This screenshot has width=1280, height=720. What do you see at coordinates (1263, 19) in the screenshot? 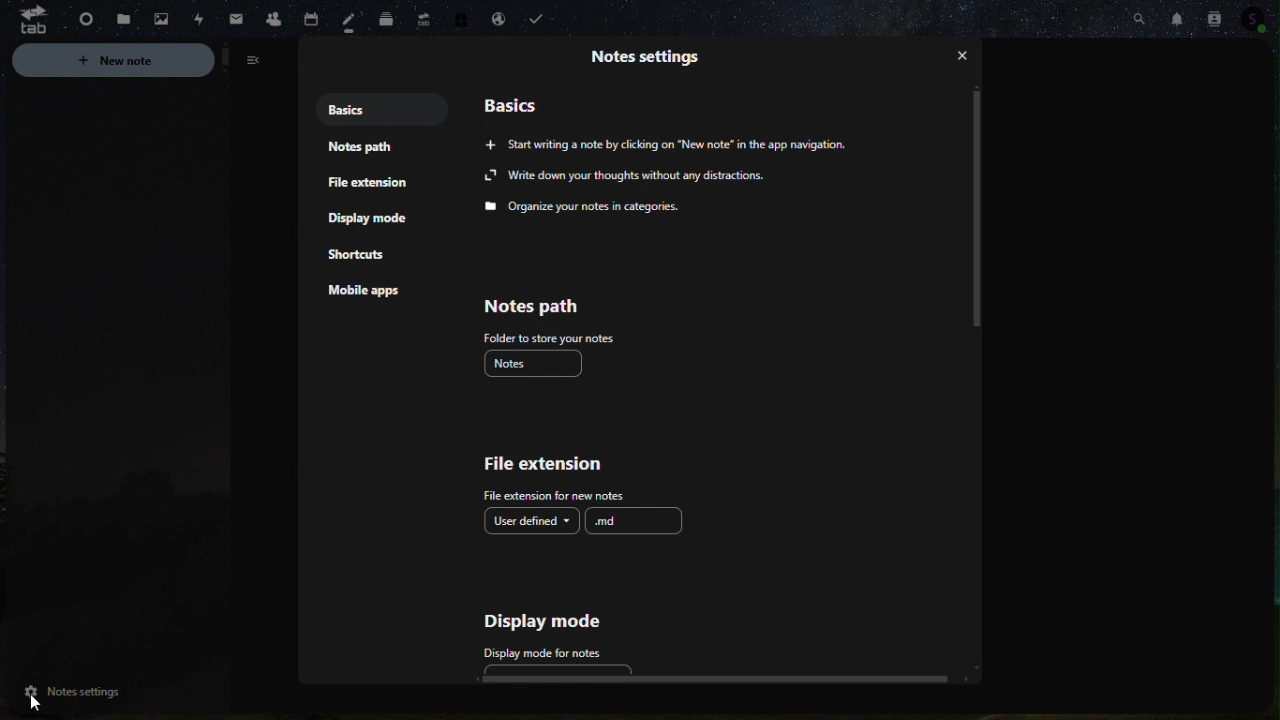
I see `Profile` at bounding box center [1263, 19].